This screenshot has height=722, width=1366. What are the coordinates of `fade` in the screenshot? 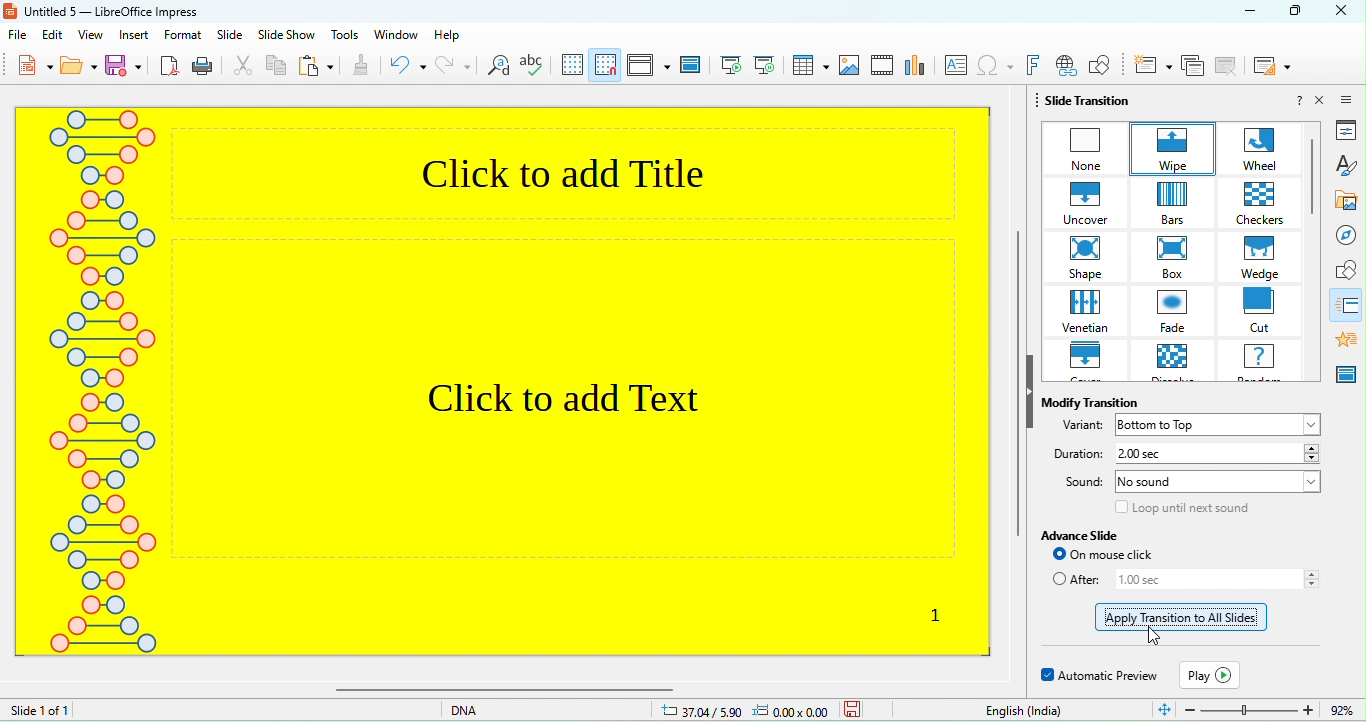 It's located at (1178, 313).